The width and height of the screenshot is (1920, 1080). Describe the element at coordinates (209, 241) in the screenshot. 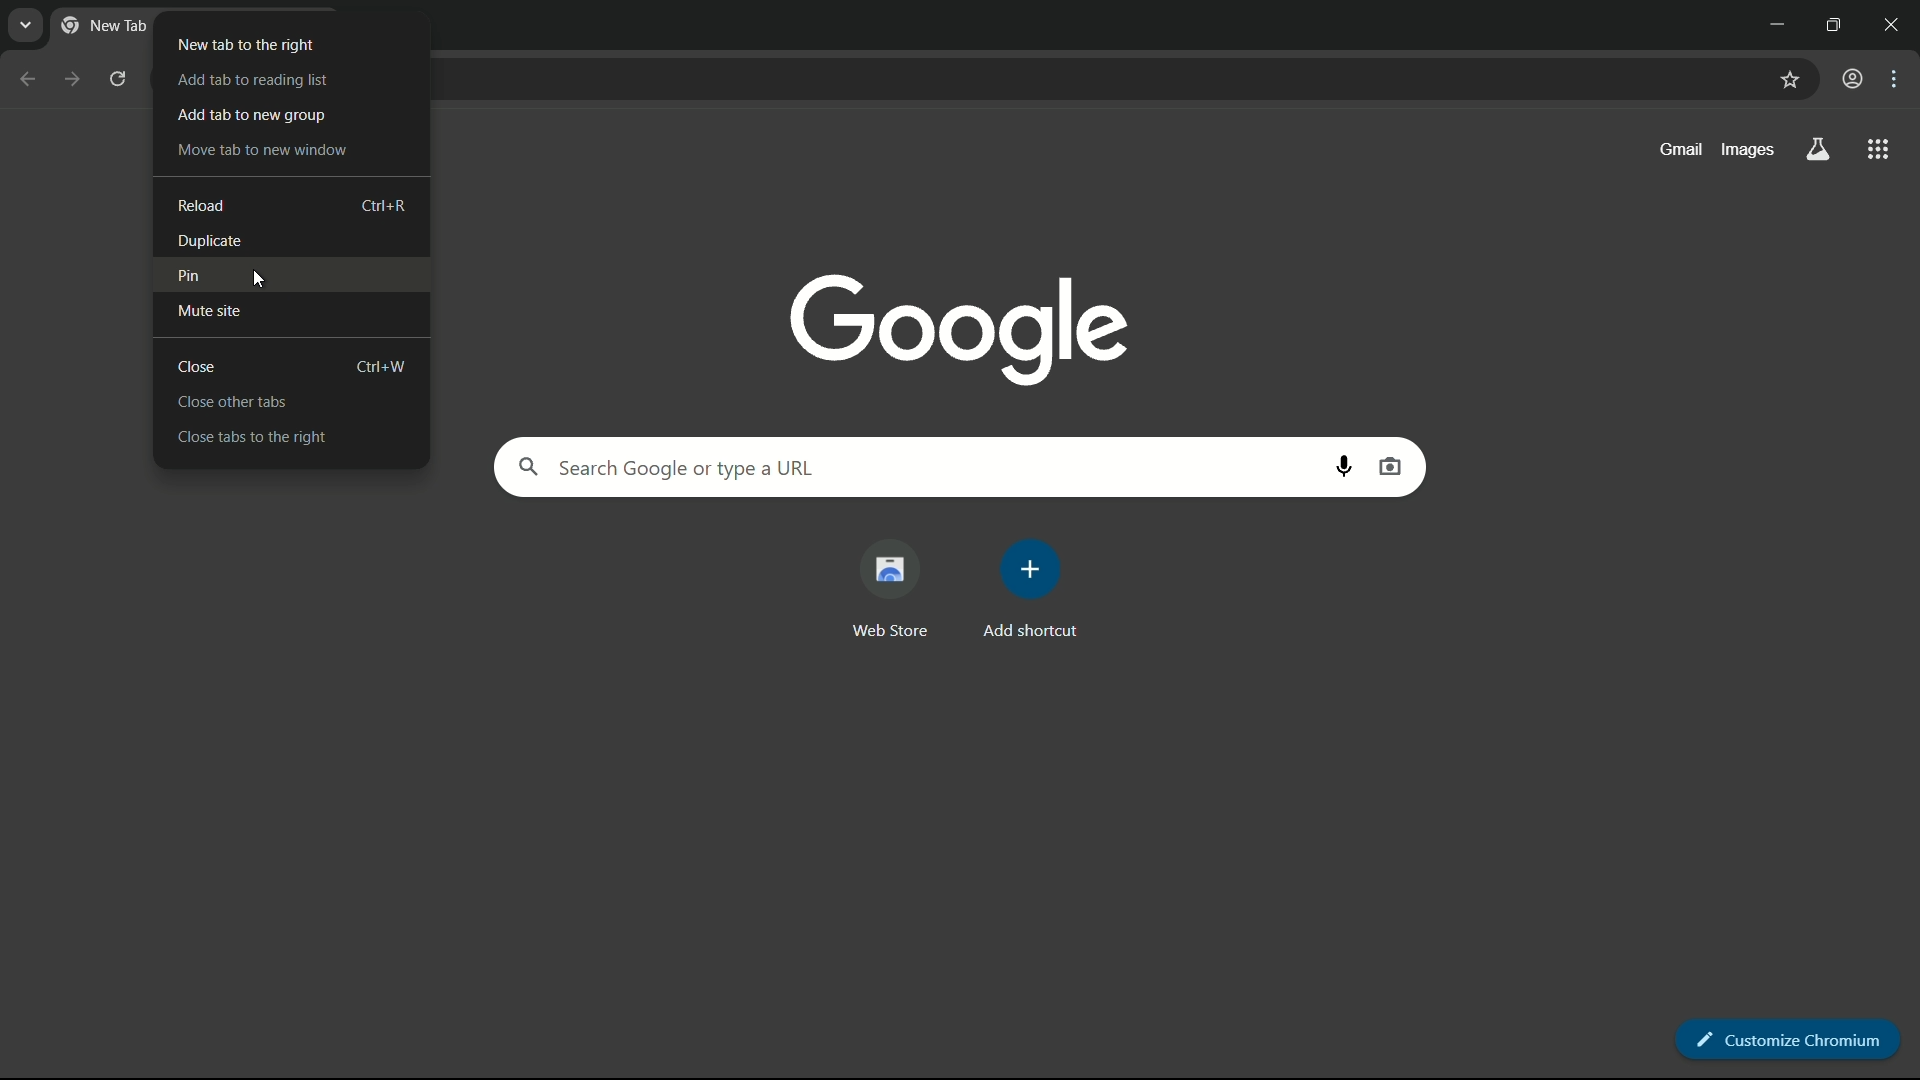

I see `duplicate` at that location.